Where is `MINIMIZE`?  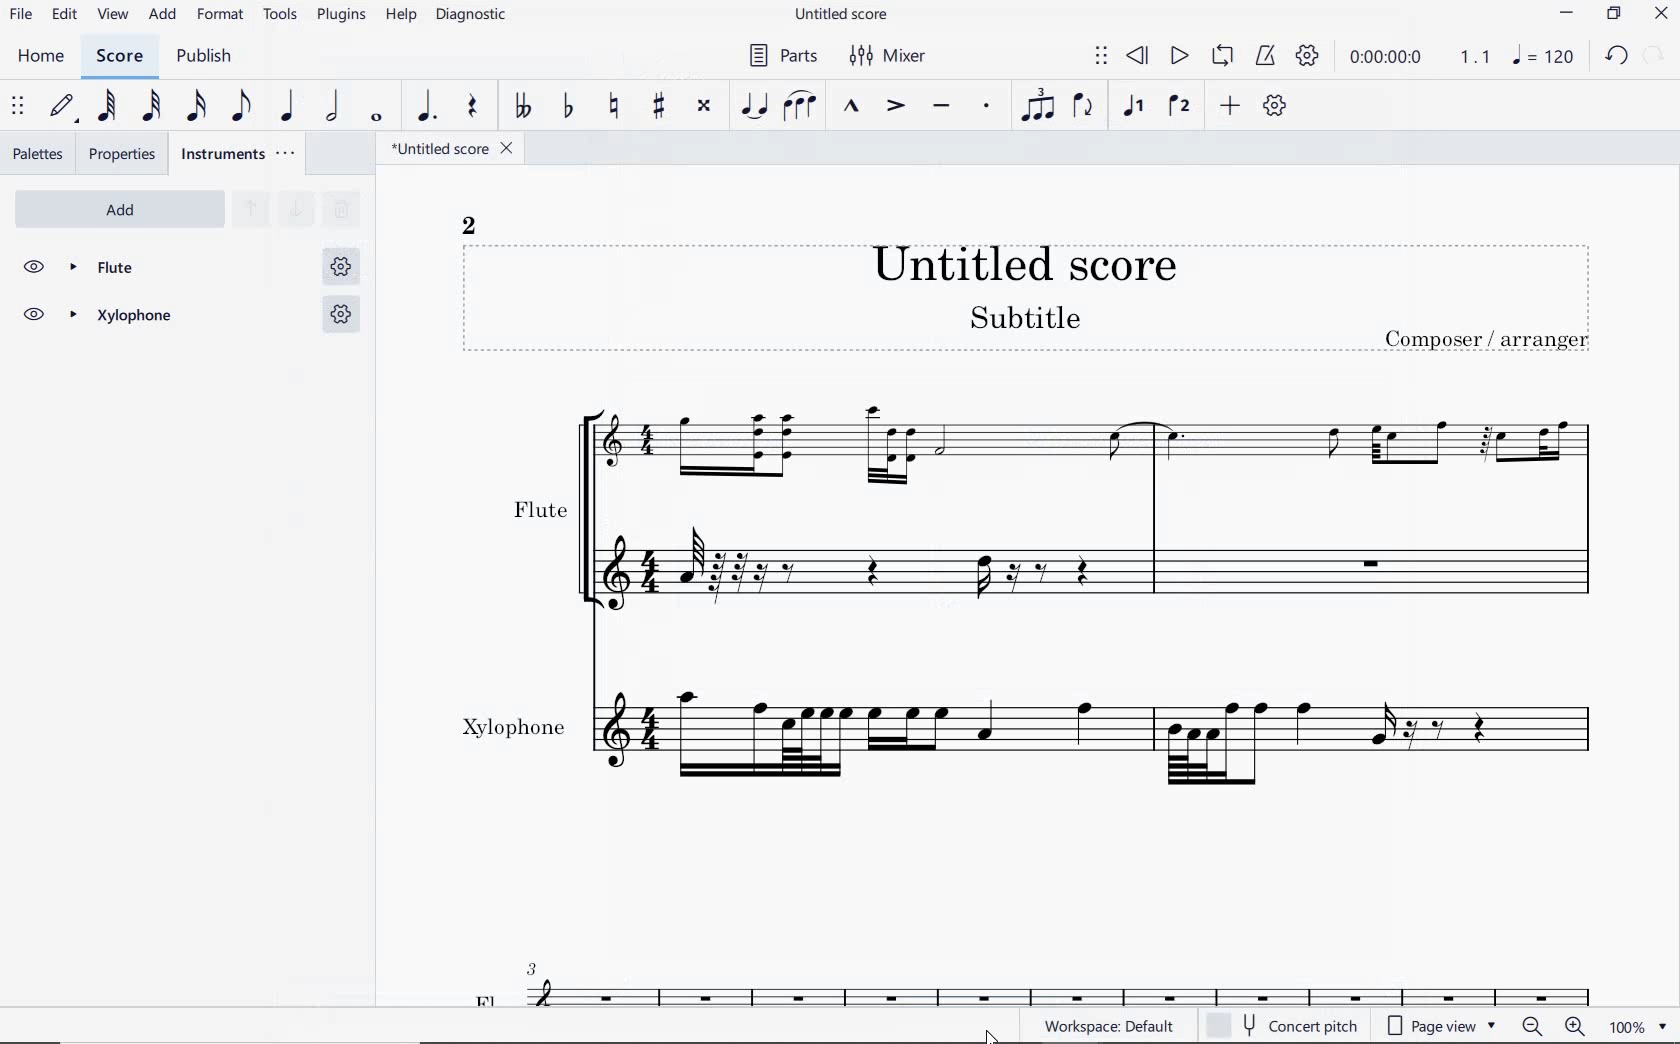 MINIMIZE is located at coordinates (1565, 13).